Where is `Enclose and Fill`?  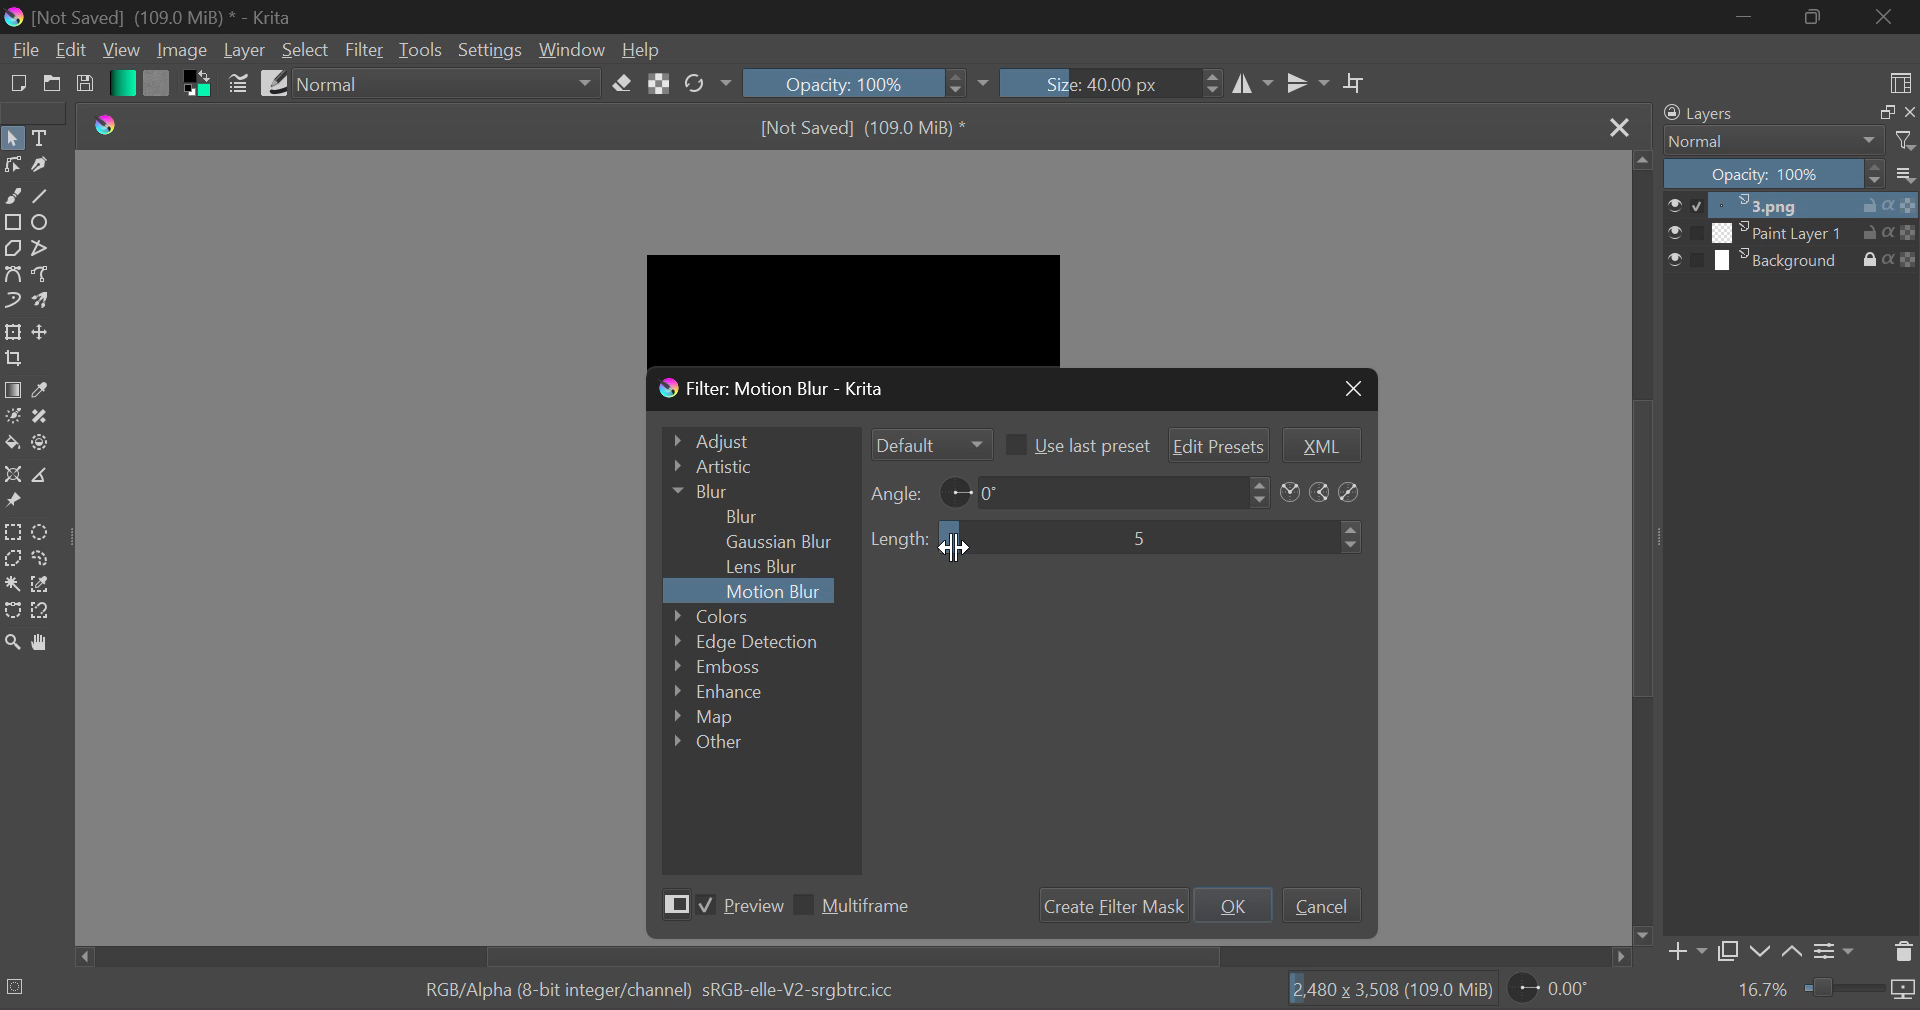 Enclose and Fill is located at coordinates (42, 446).